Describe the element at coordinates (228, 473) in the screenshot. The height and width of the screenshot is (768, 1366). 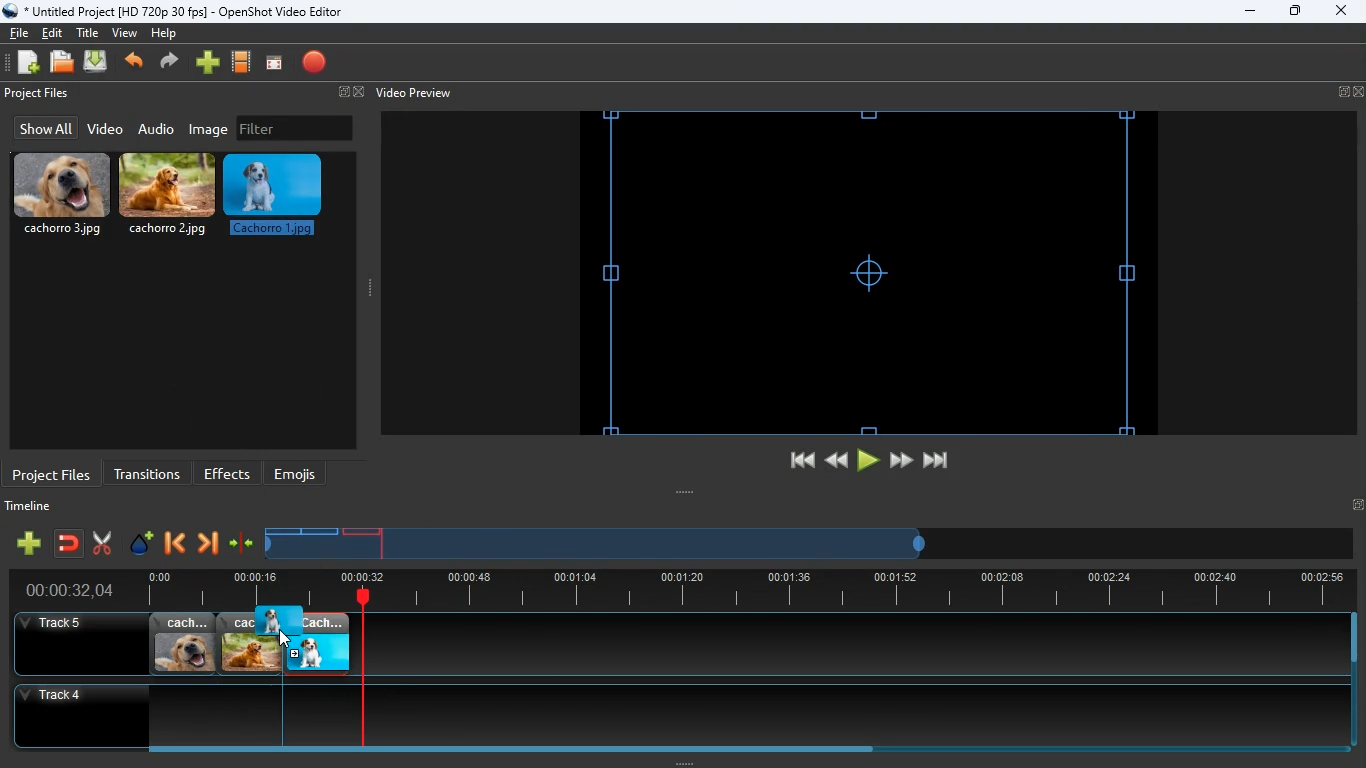
I see `effects` at that location.